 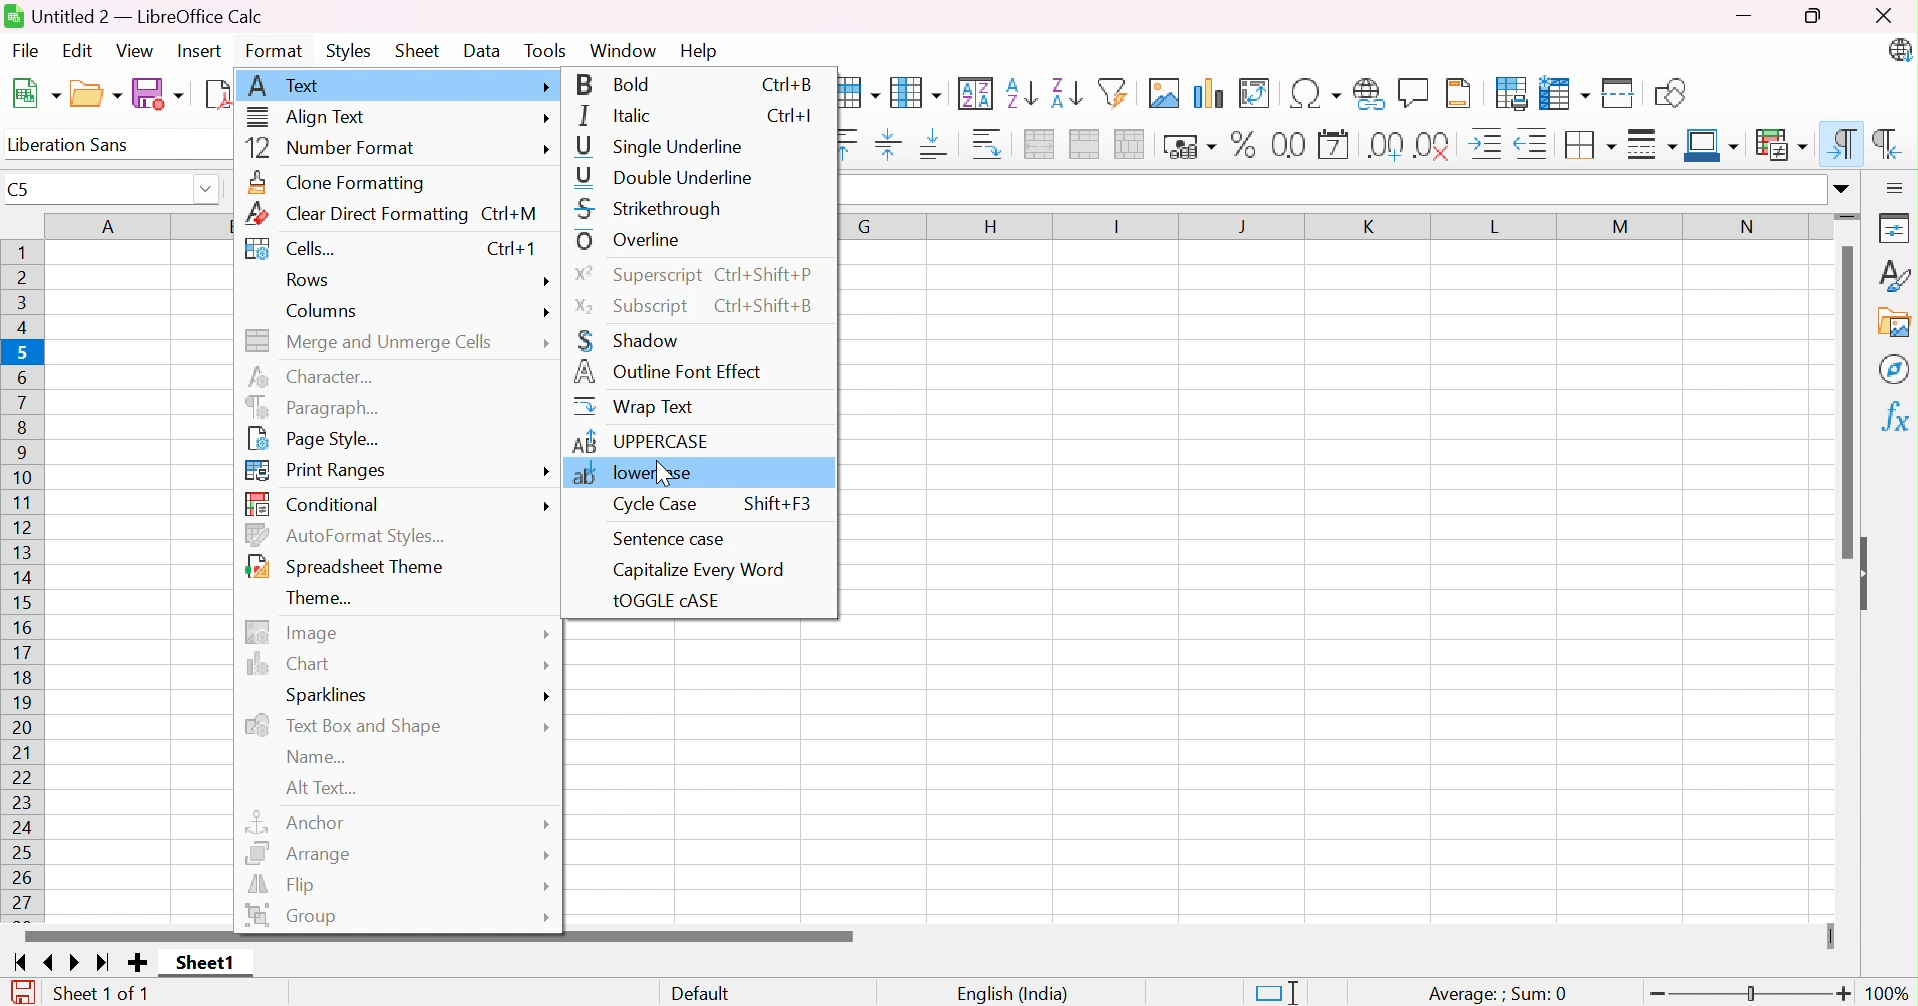 I want to click on Format as Number, so click(x=1288, y=145).